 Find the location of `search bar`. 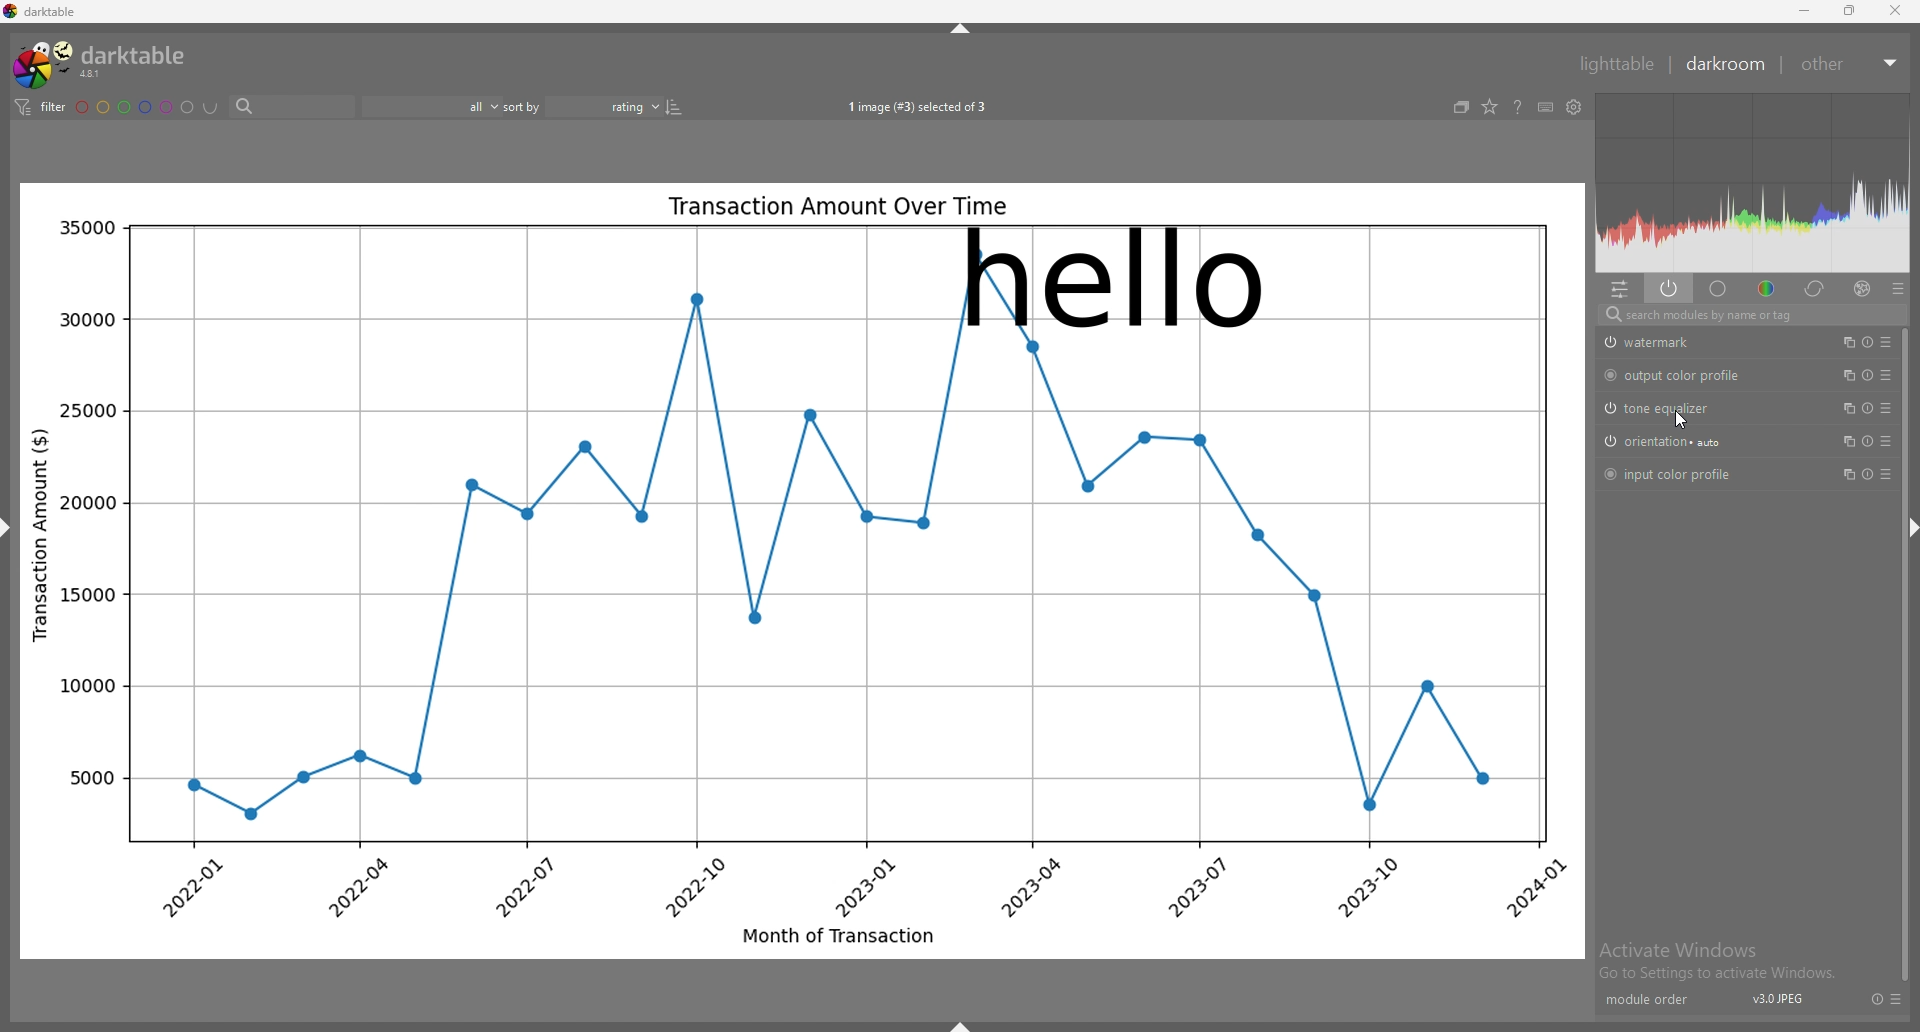

search bar is located at coordinates (294, 107).